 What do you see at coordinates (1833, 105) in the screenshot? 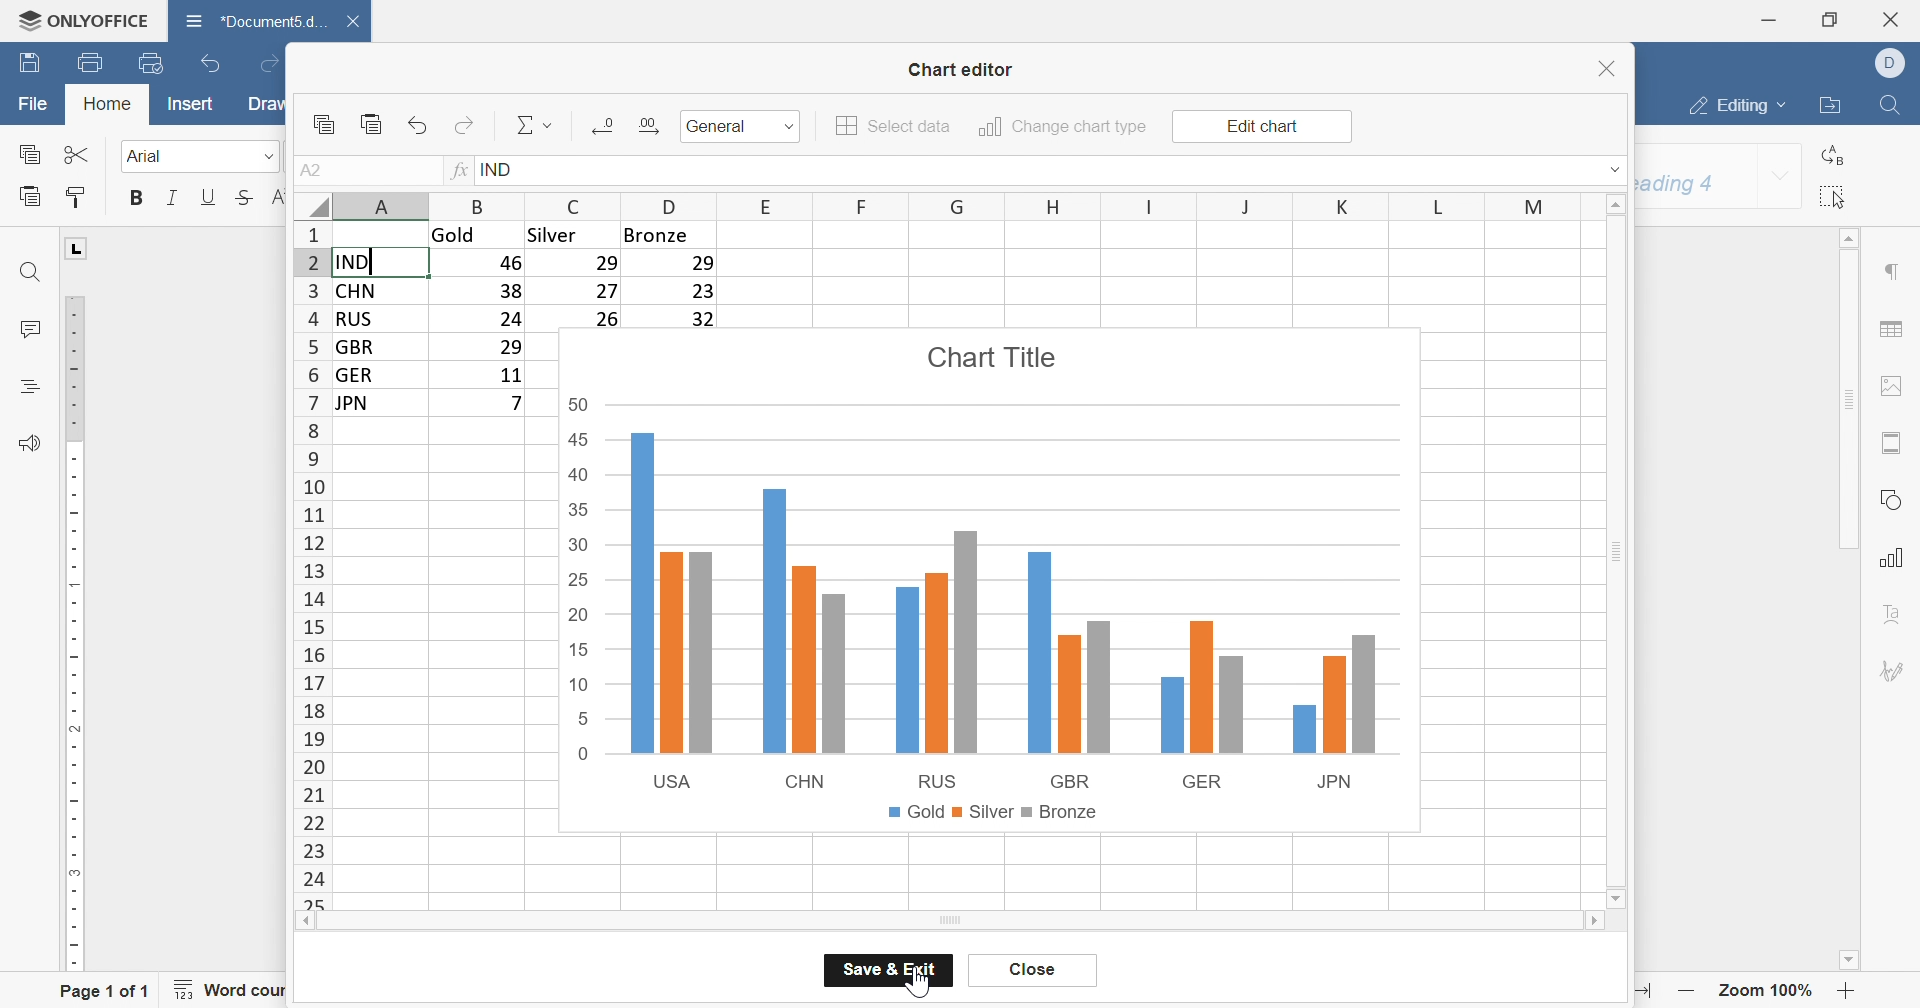
I see `open file location` at bounding box center [1833, 105].